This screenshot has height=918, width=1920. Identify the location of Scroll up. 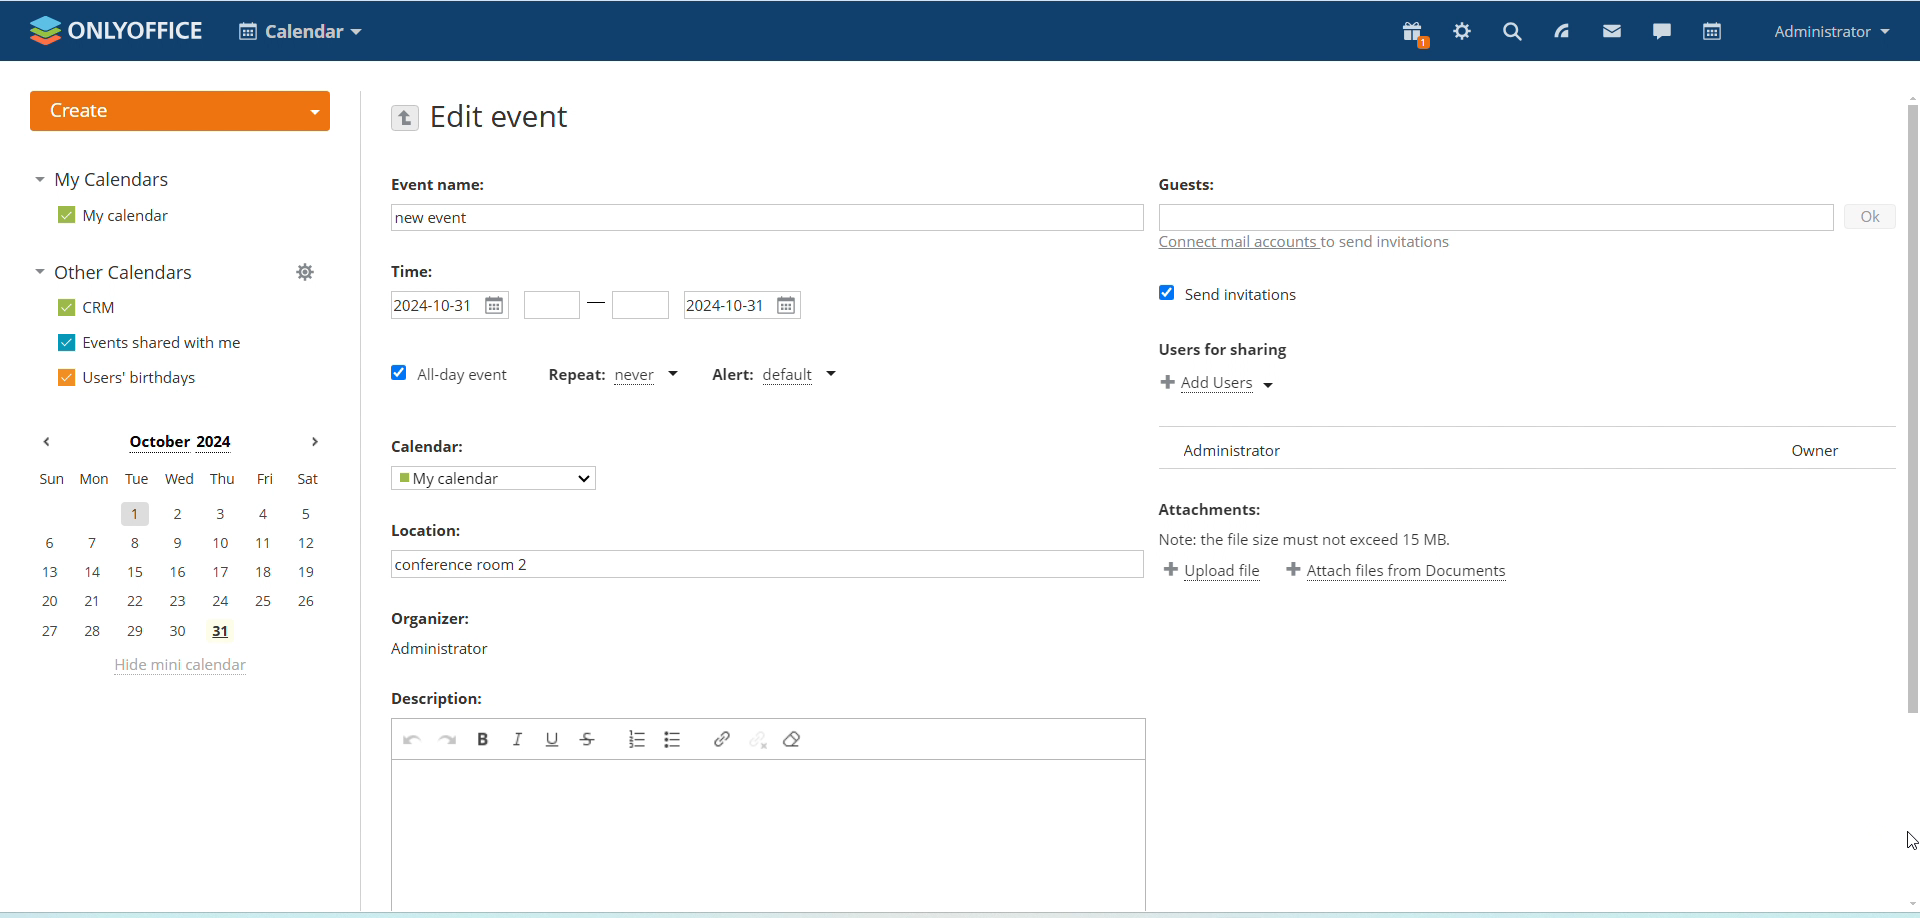
(1908, 96).